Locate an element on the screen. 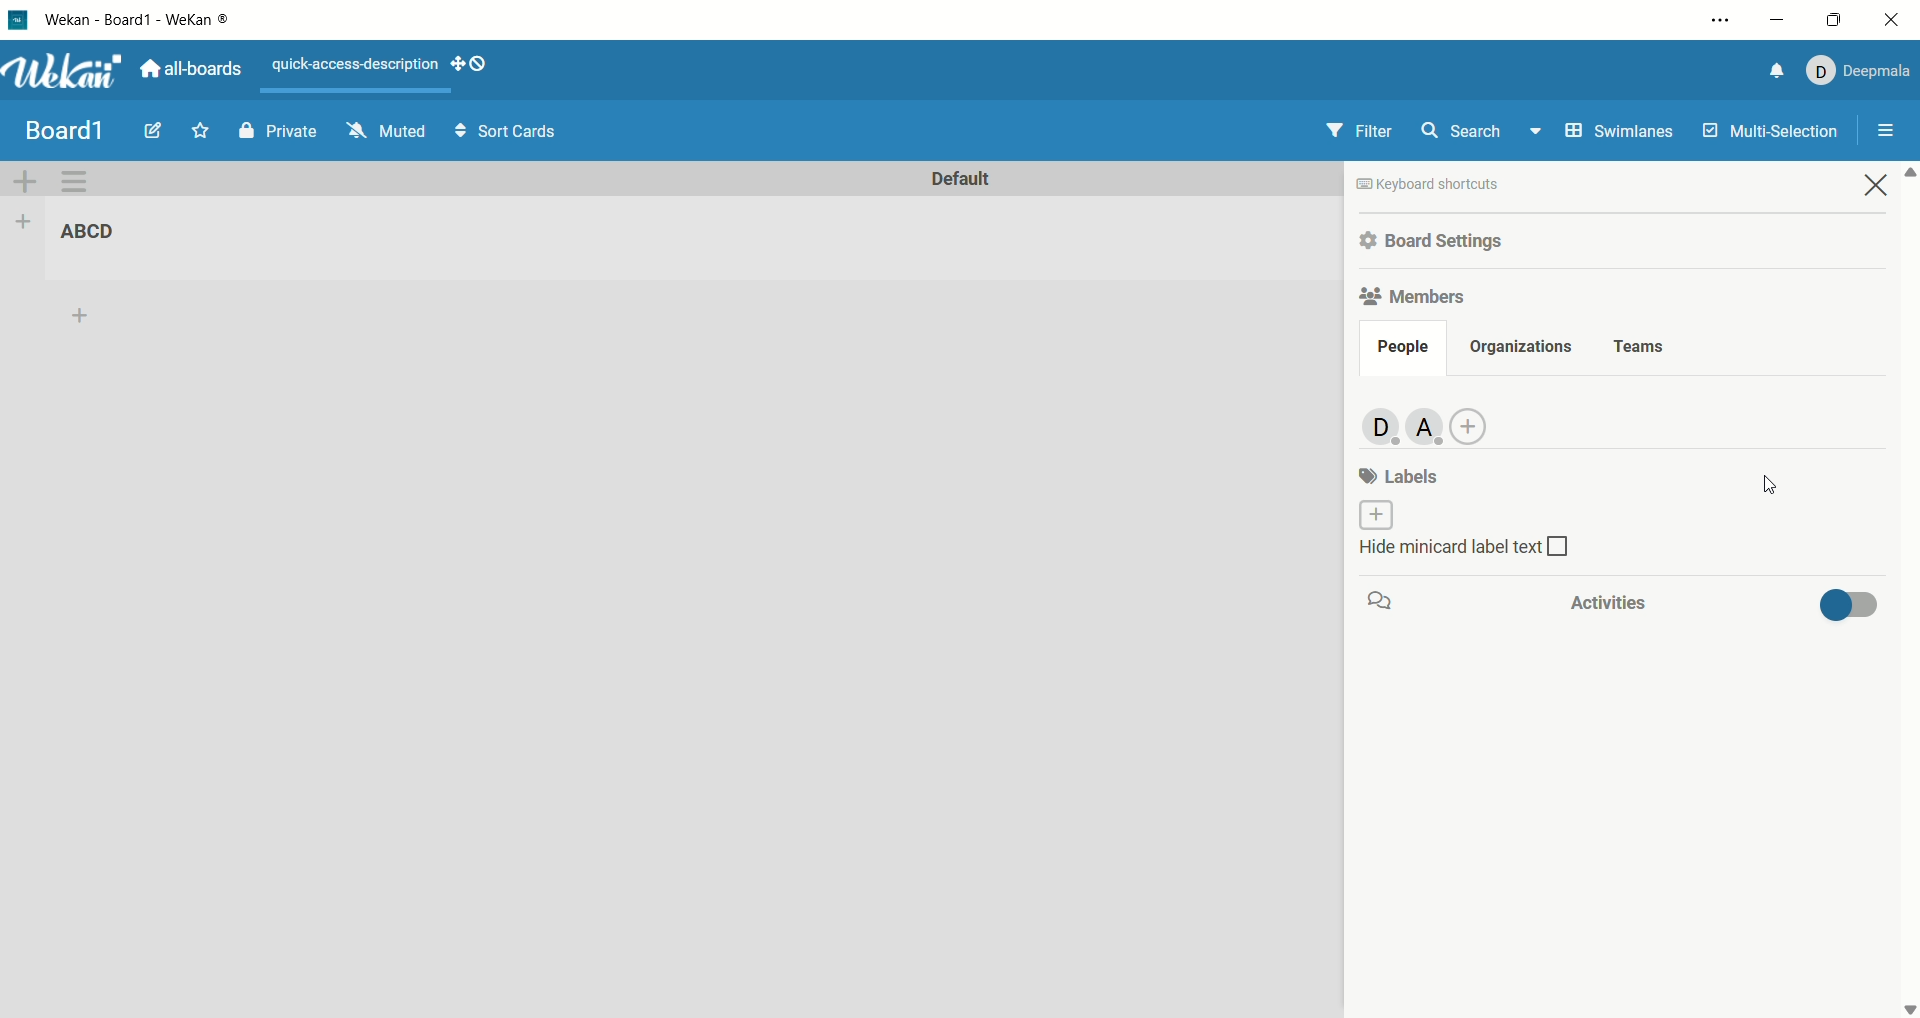  members is located at coordinates (1417, 294).